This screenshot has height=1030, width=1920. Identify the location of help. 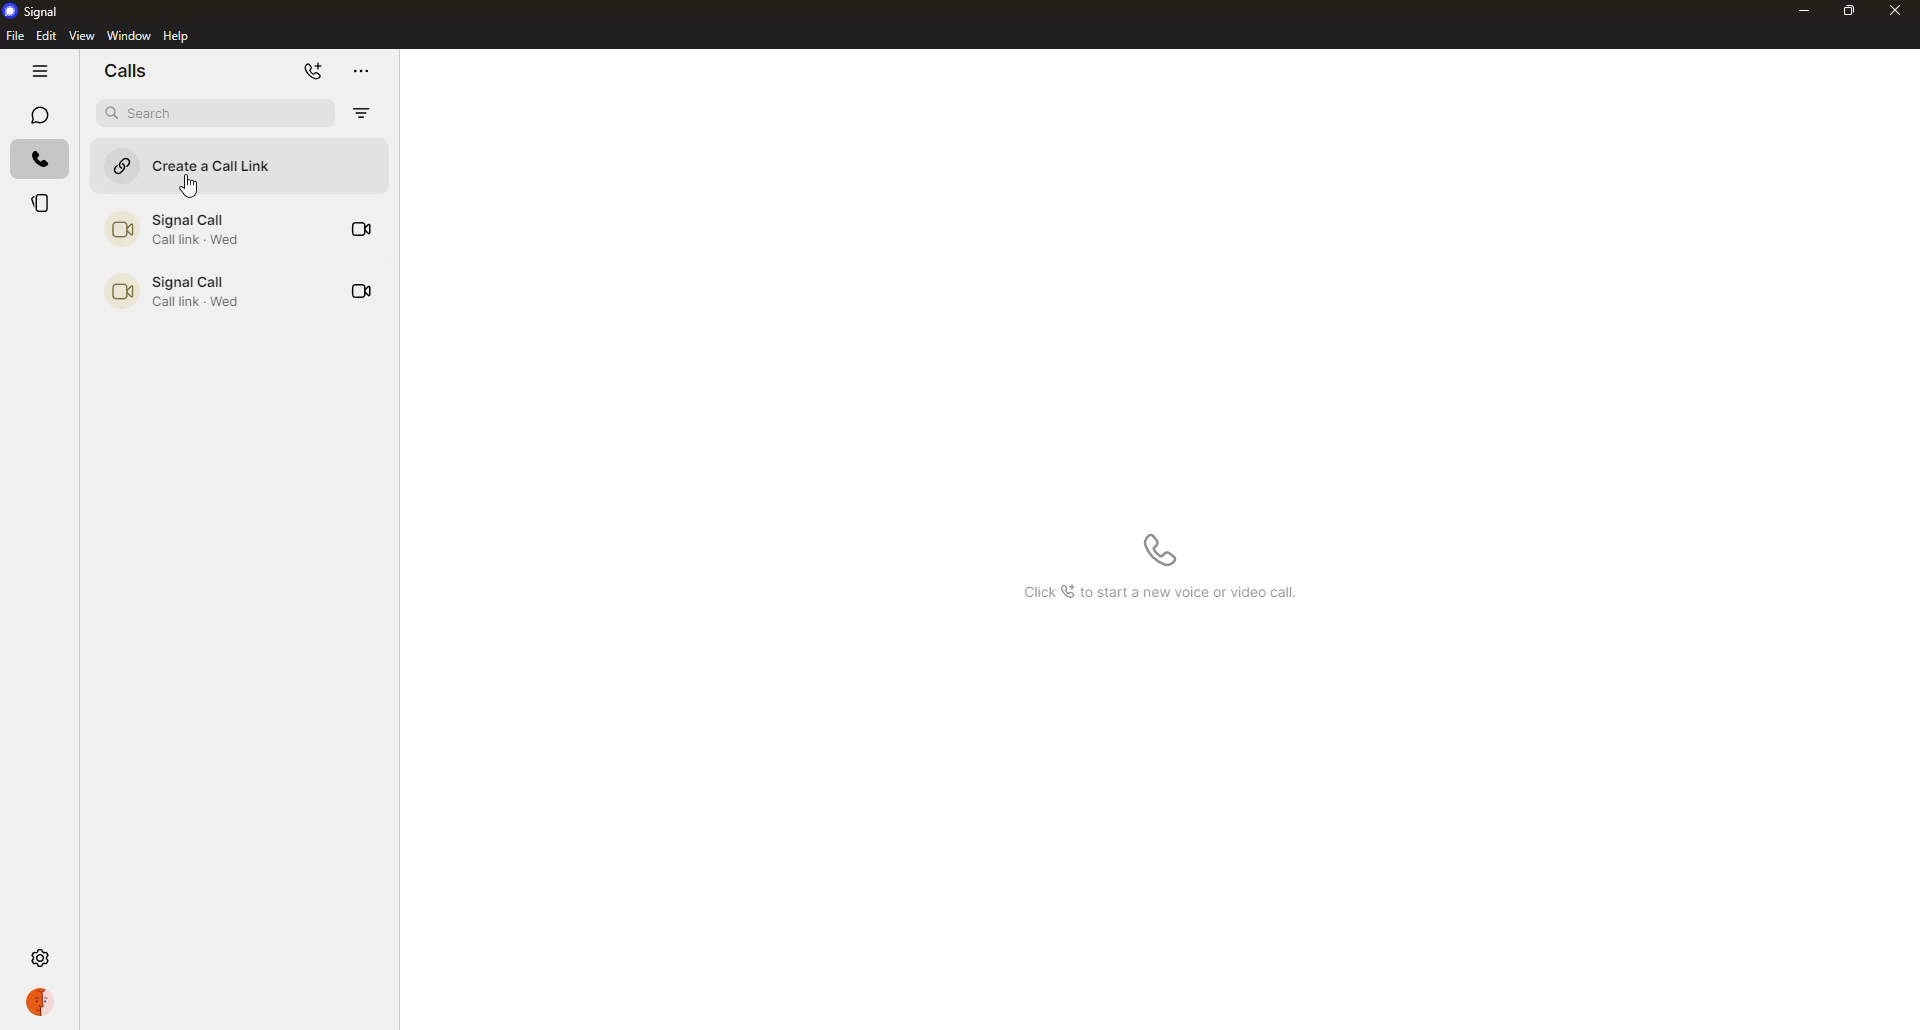
(179, 35).